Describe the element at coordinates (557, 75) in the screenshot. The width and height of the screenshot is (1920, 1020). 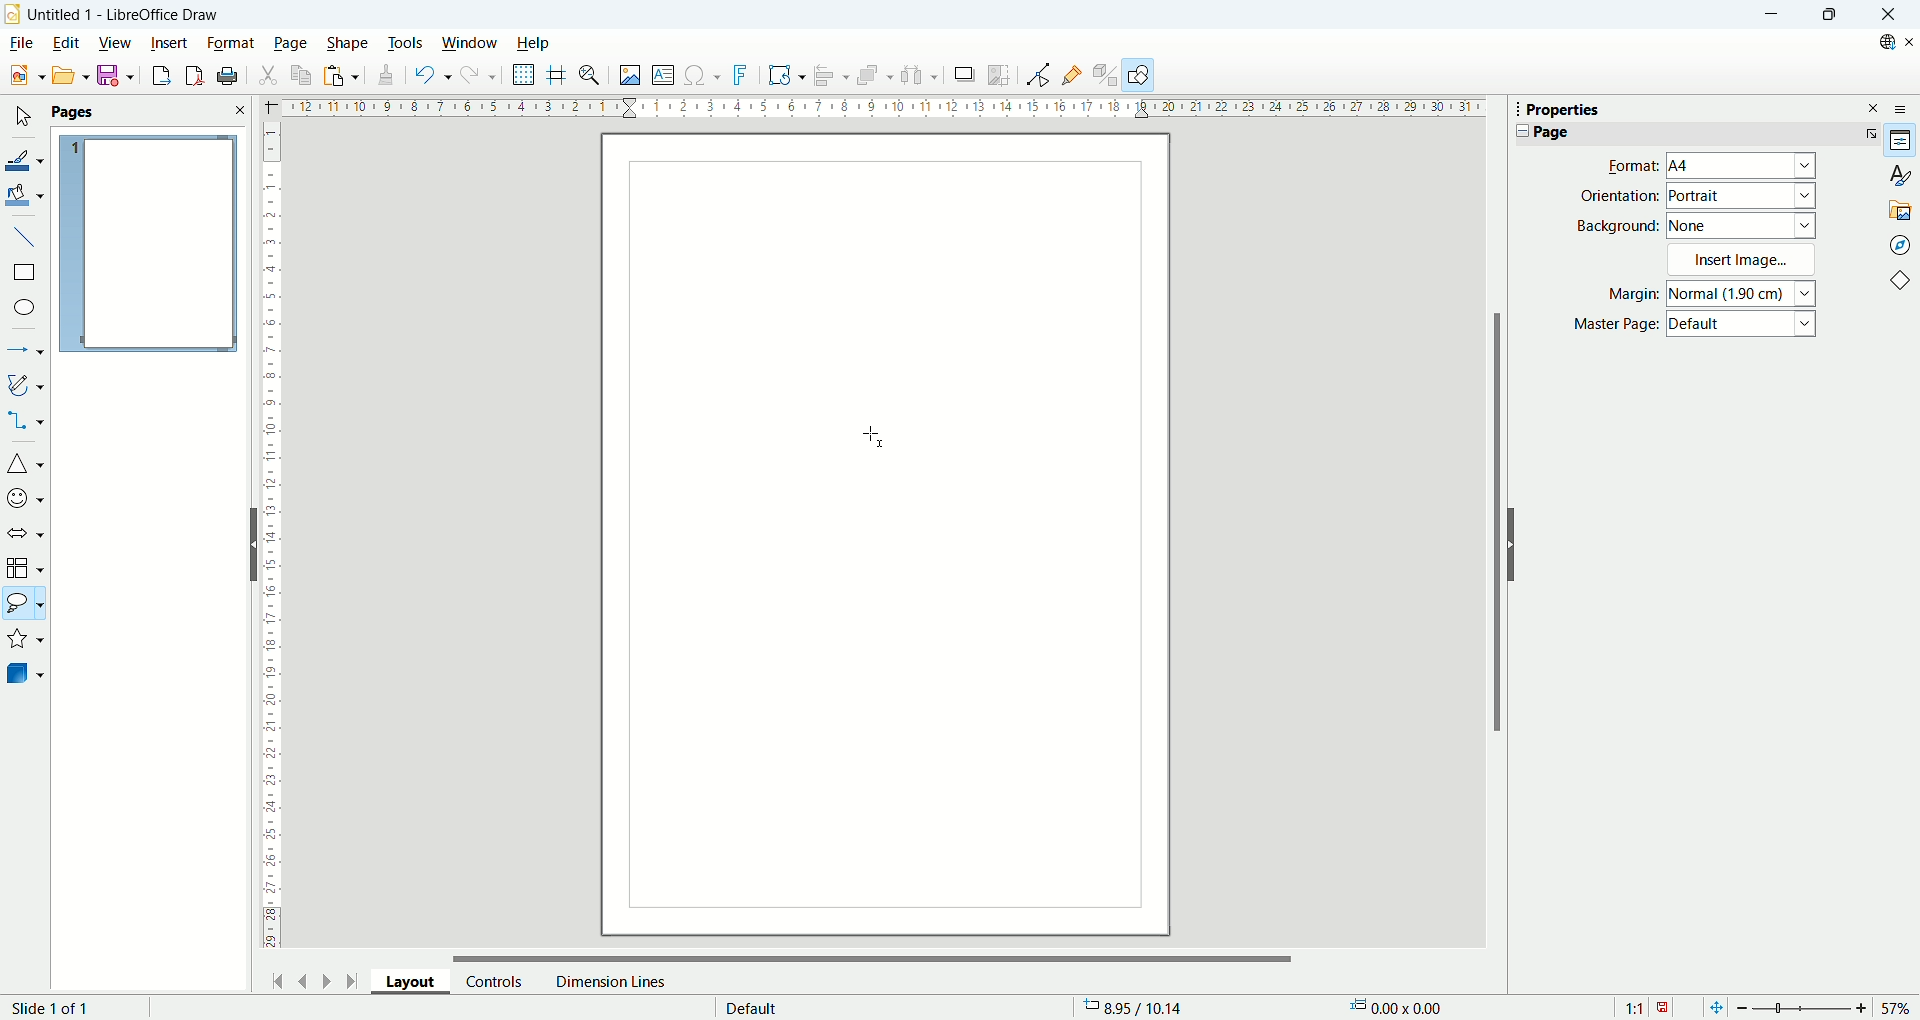
I see `helpline` at that location.